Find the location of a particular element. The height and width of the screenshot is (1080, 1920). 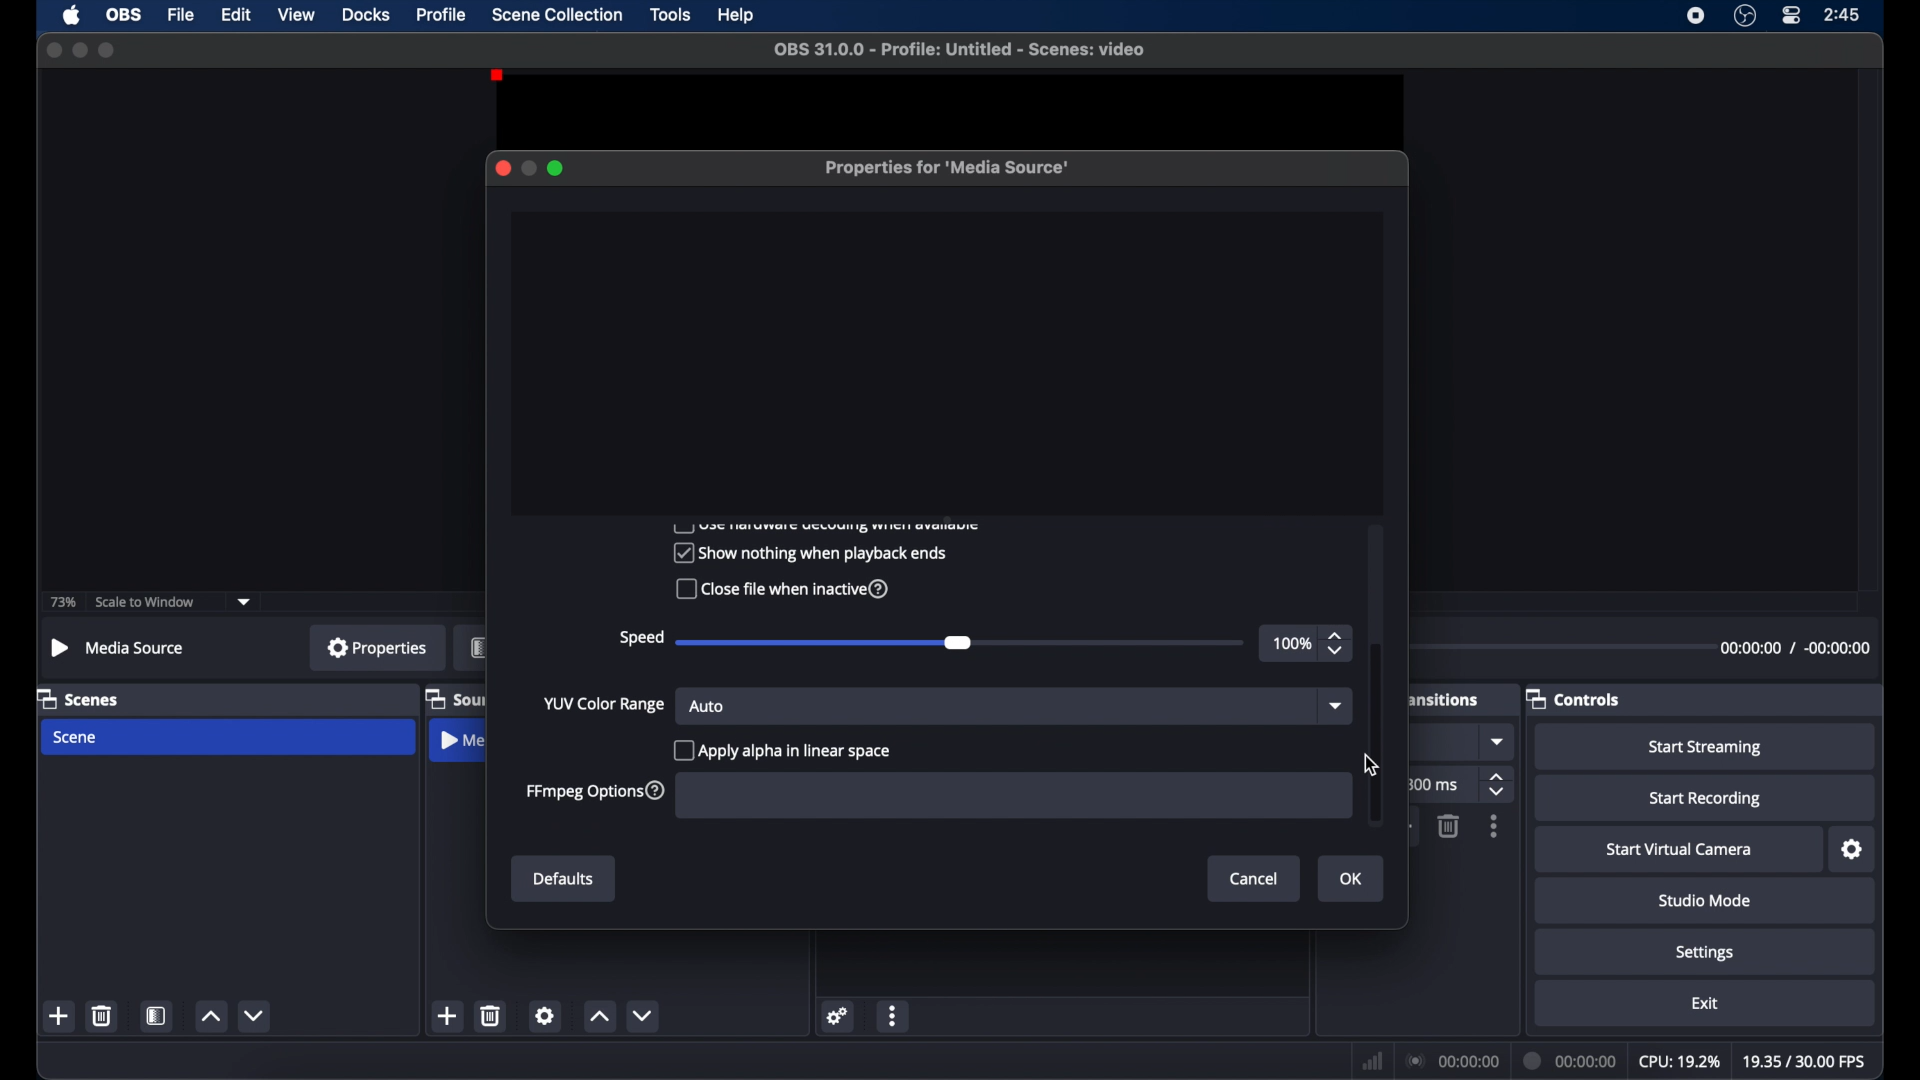

properties for media source is located at coordinates (949, 169).